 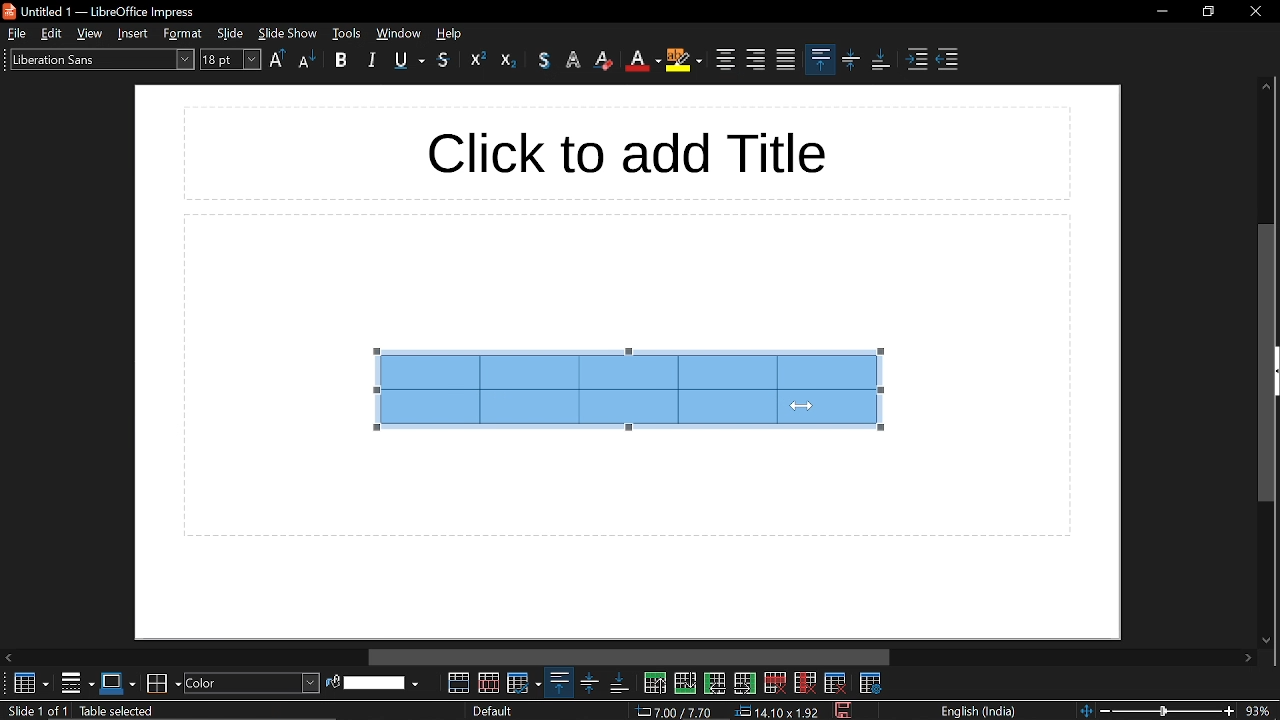 I want to click on align top, so click(x=821, y=59).